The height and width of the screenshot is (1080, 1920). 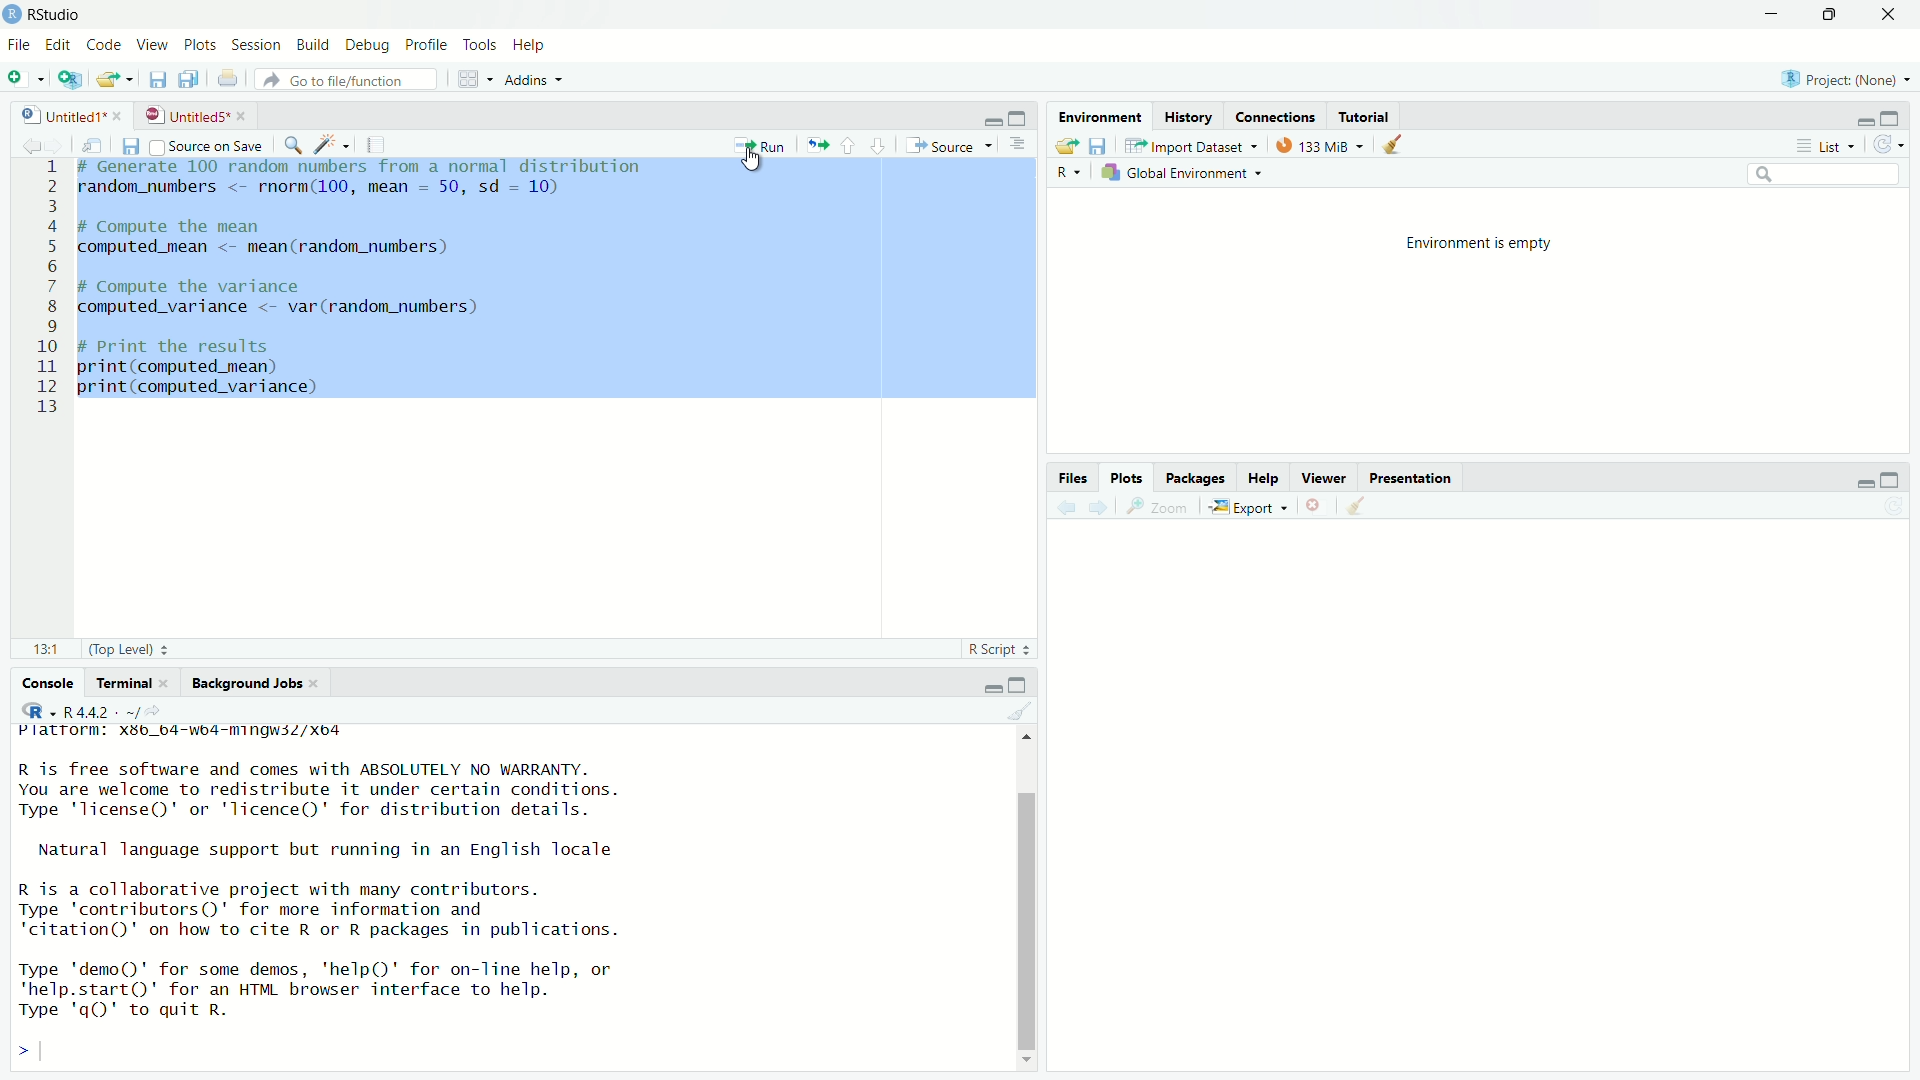 What do you see at coordinates (1863, 482) in the screenshot?
I see `minimize` at bounding box center [1863, 482].